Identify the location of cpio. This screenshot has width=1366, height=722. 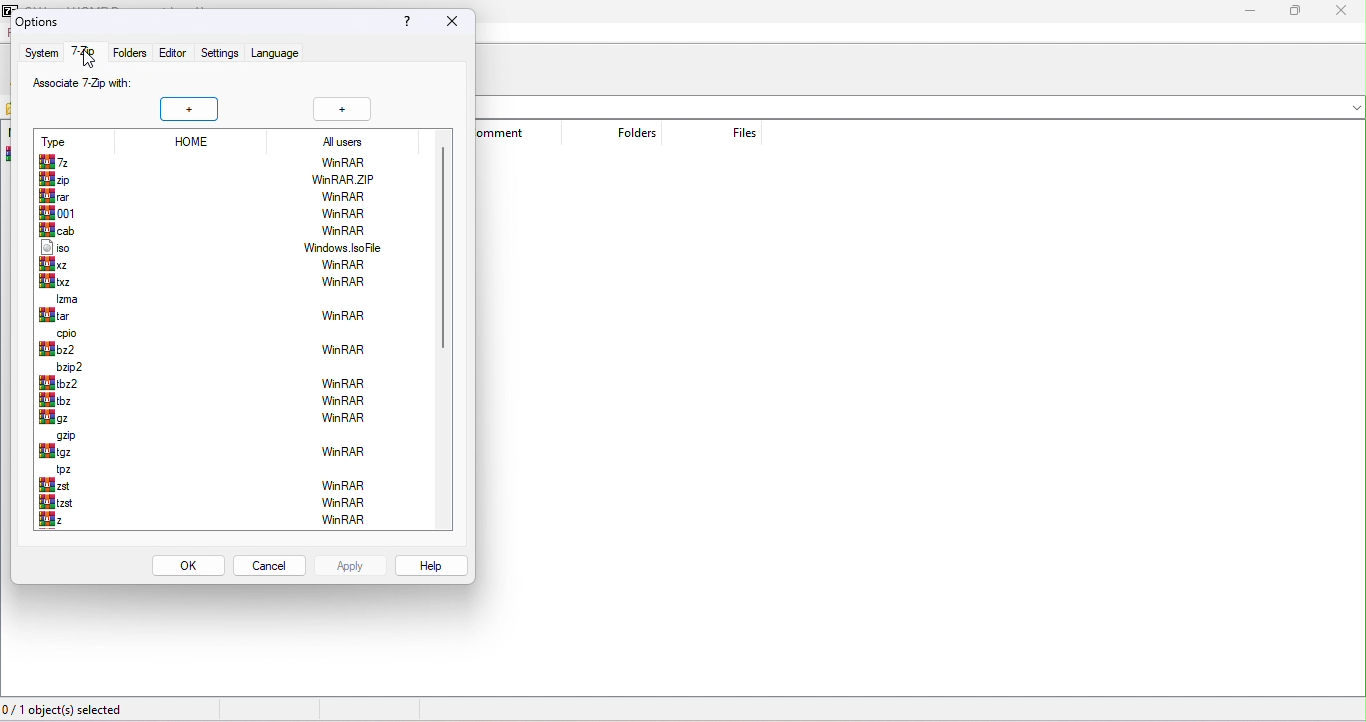
(64, 333).